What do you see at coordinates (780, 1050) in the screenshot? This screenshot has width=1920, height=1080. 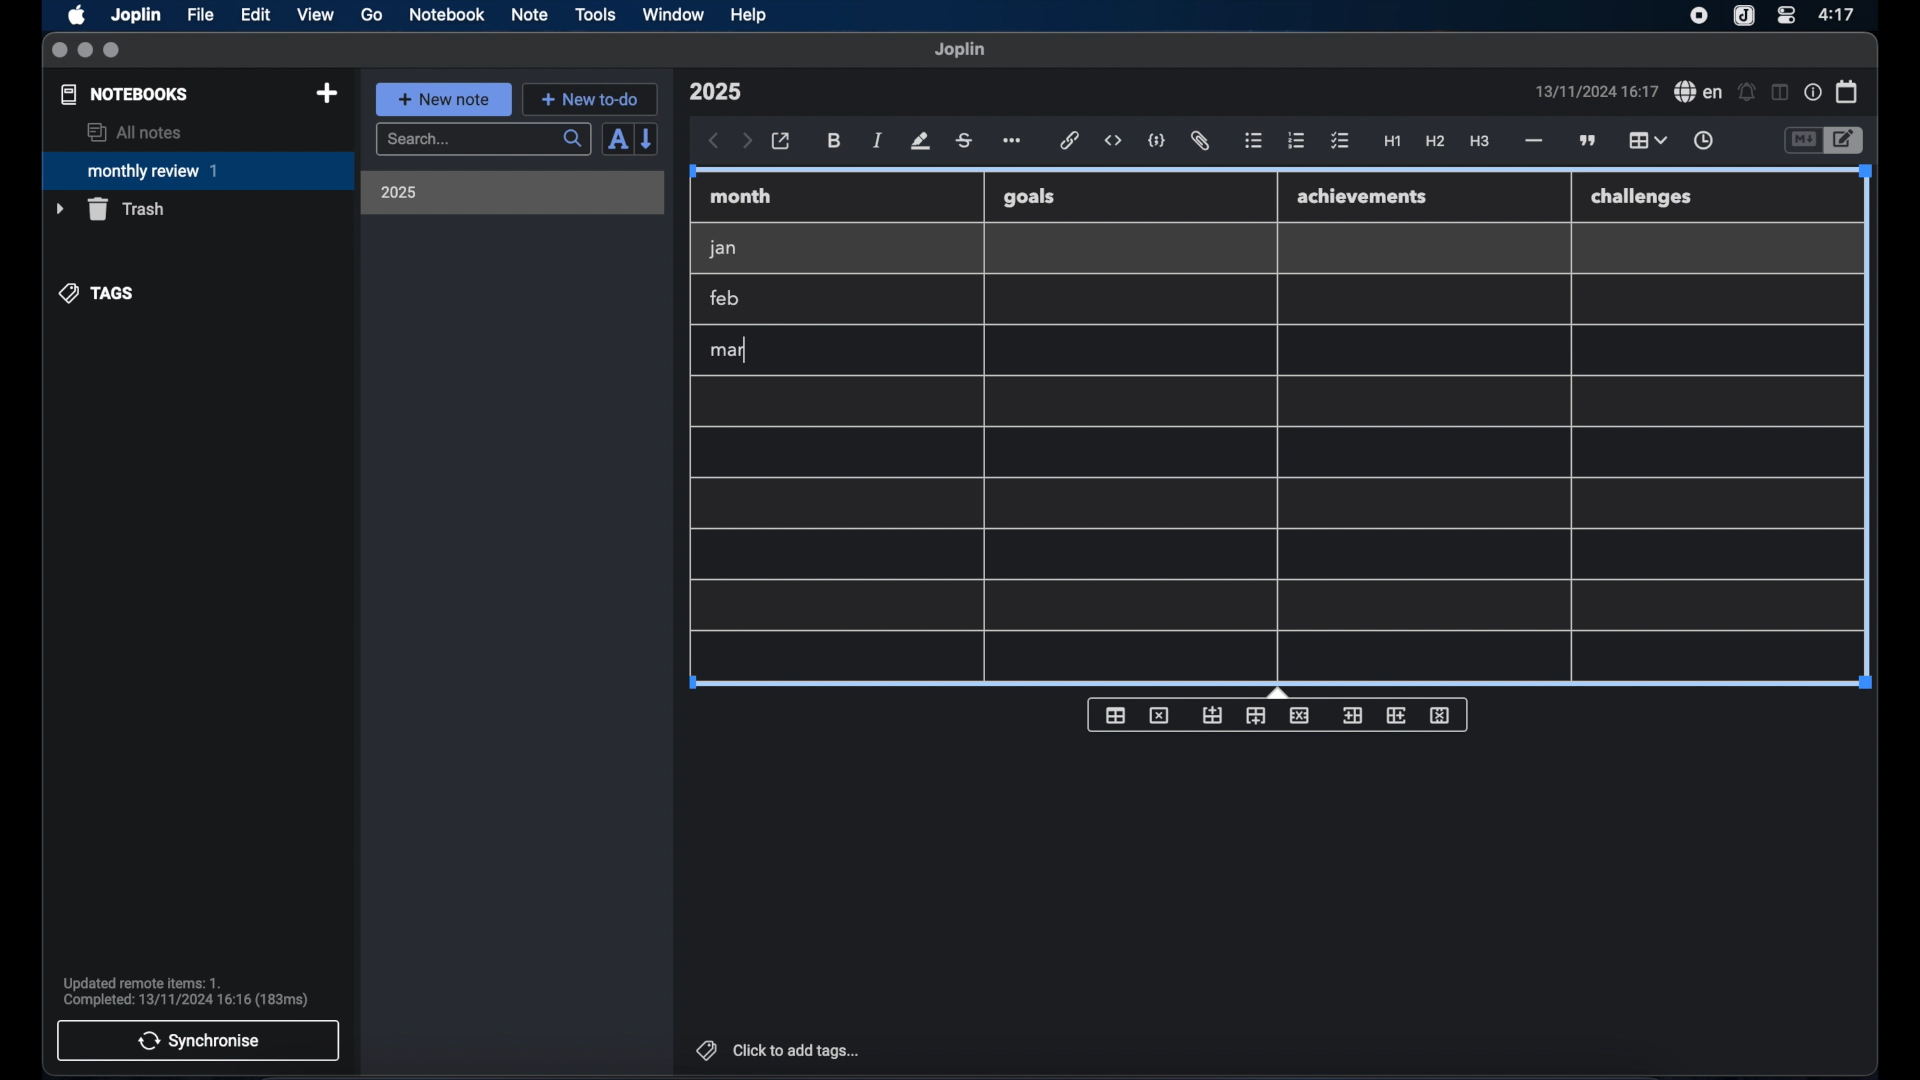 I see `click to add tags` at bounding box center [780, 1050].